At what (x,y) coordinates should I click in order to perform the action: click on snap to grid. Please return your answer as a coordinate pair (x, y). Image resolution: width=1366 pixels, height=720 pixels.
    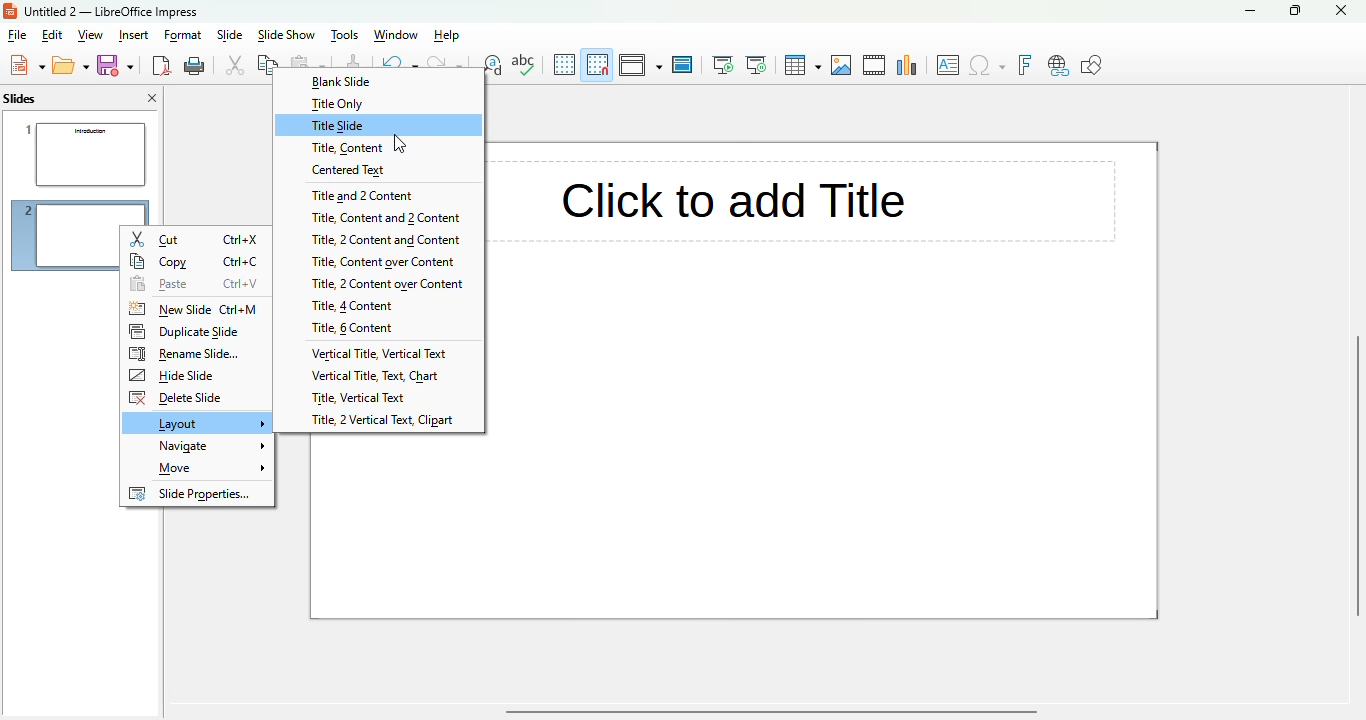
    Looking at the image, I should click on (598, 64).